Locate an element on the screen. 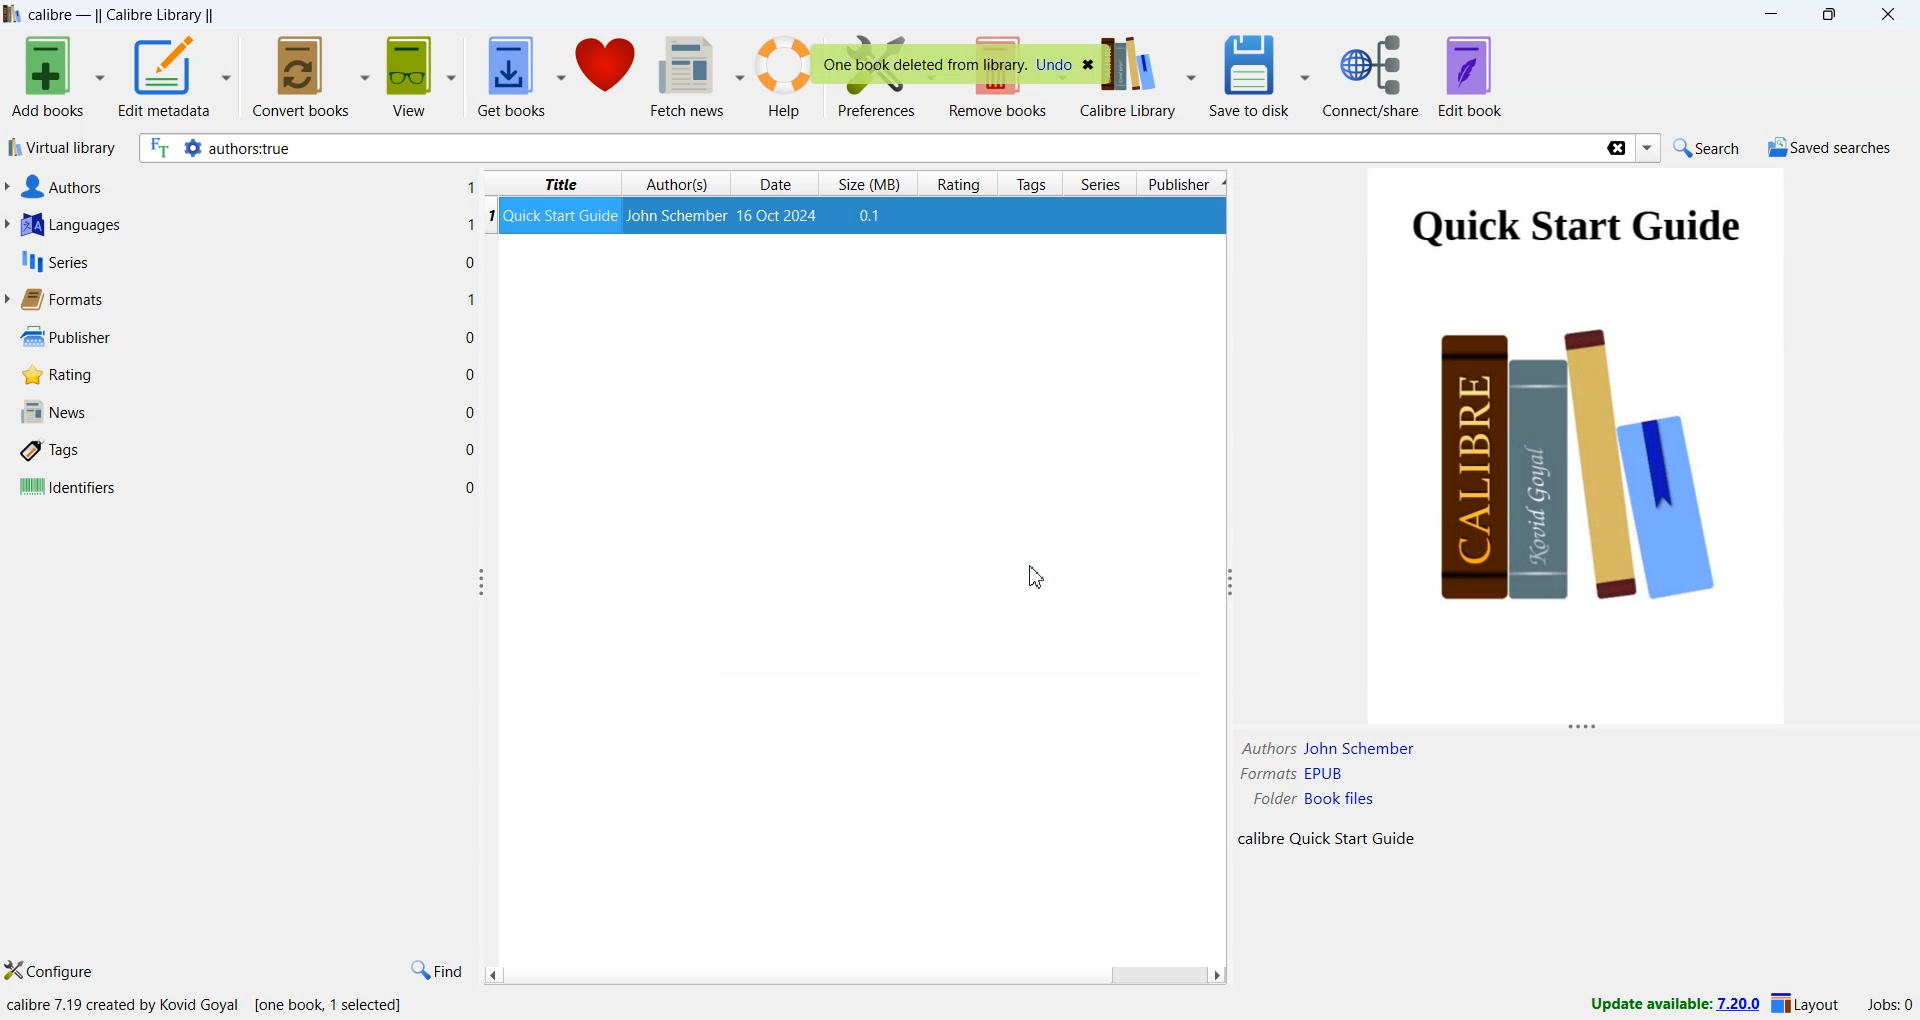 The image size is (1920, 1020). clear search is located at coordinates (1615, 150).